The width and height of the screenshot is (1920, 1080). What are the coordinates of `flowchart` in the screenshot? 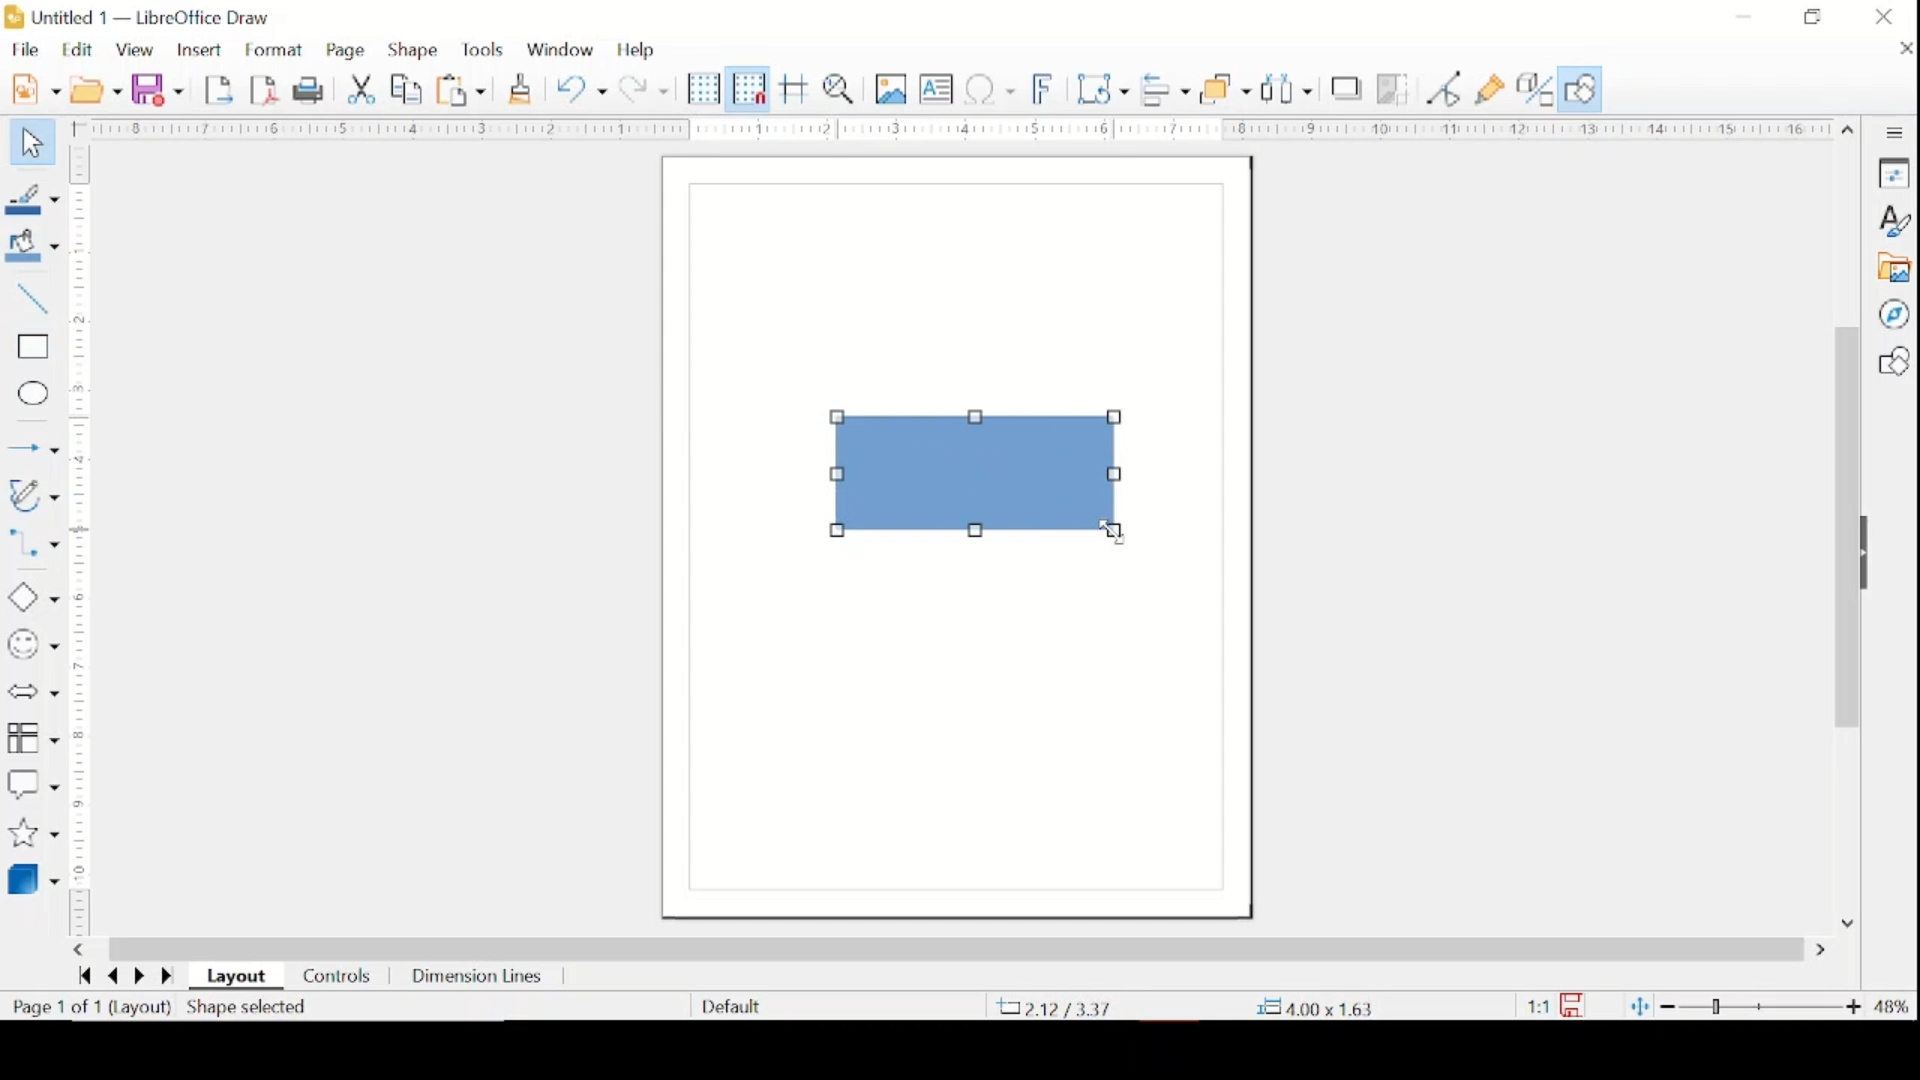 It's located at (33, 739).